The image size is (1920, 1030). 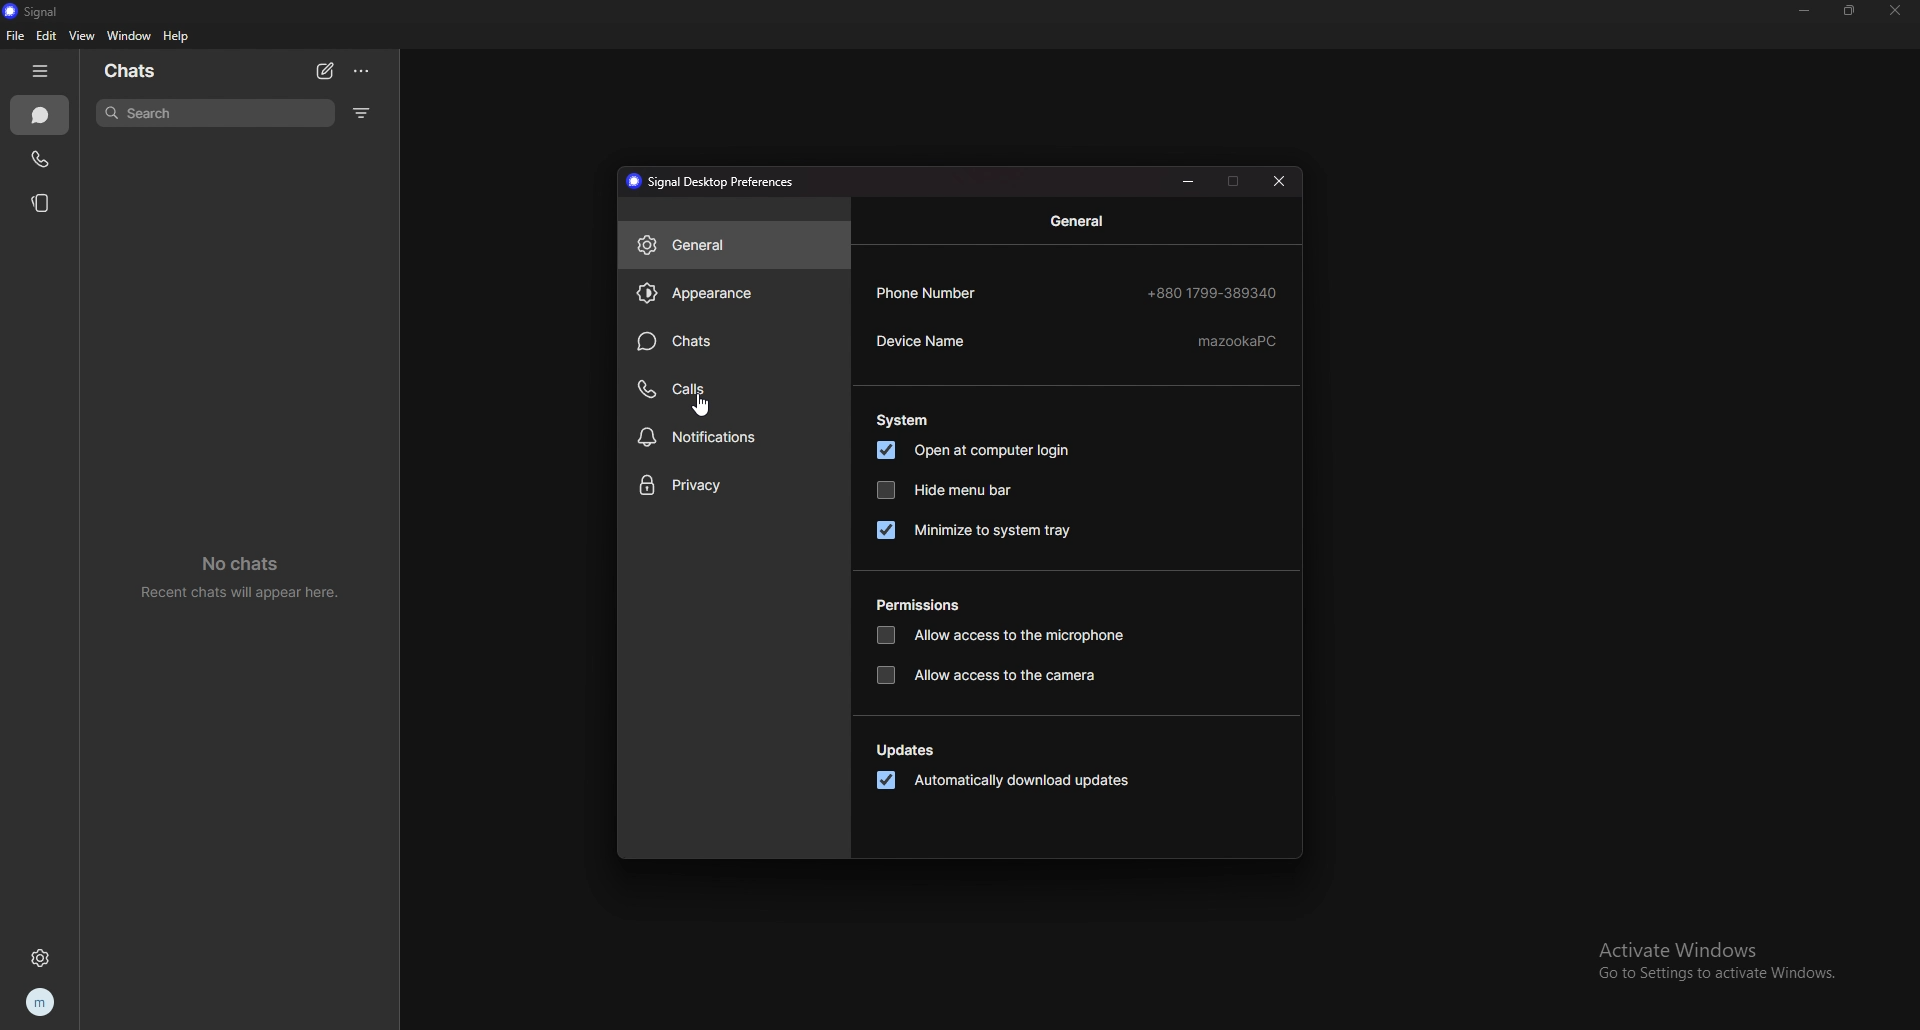 What do you see at coordinates (1077, 292) in the screenshot?
I see `phone number` at bounding box center [1077, 292].